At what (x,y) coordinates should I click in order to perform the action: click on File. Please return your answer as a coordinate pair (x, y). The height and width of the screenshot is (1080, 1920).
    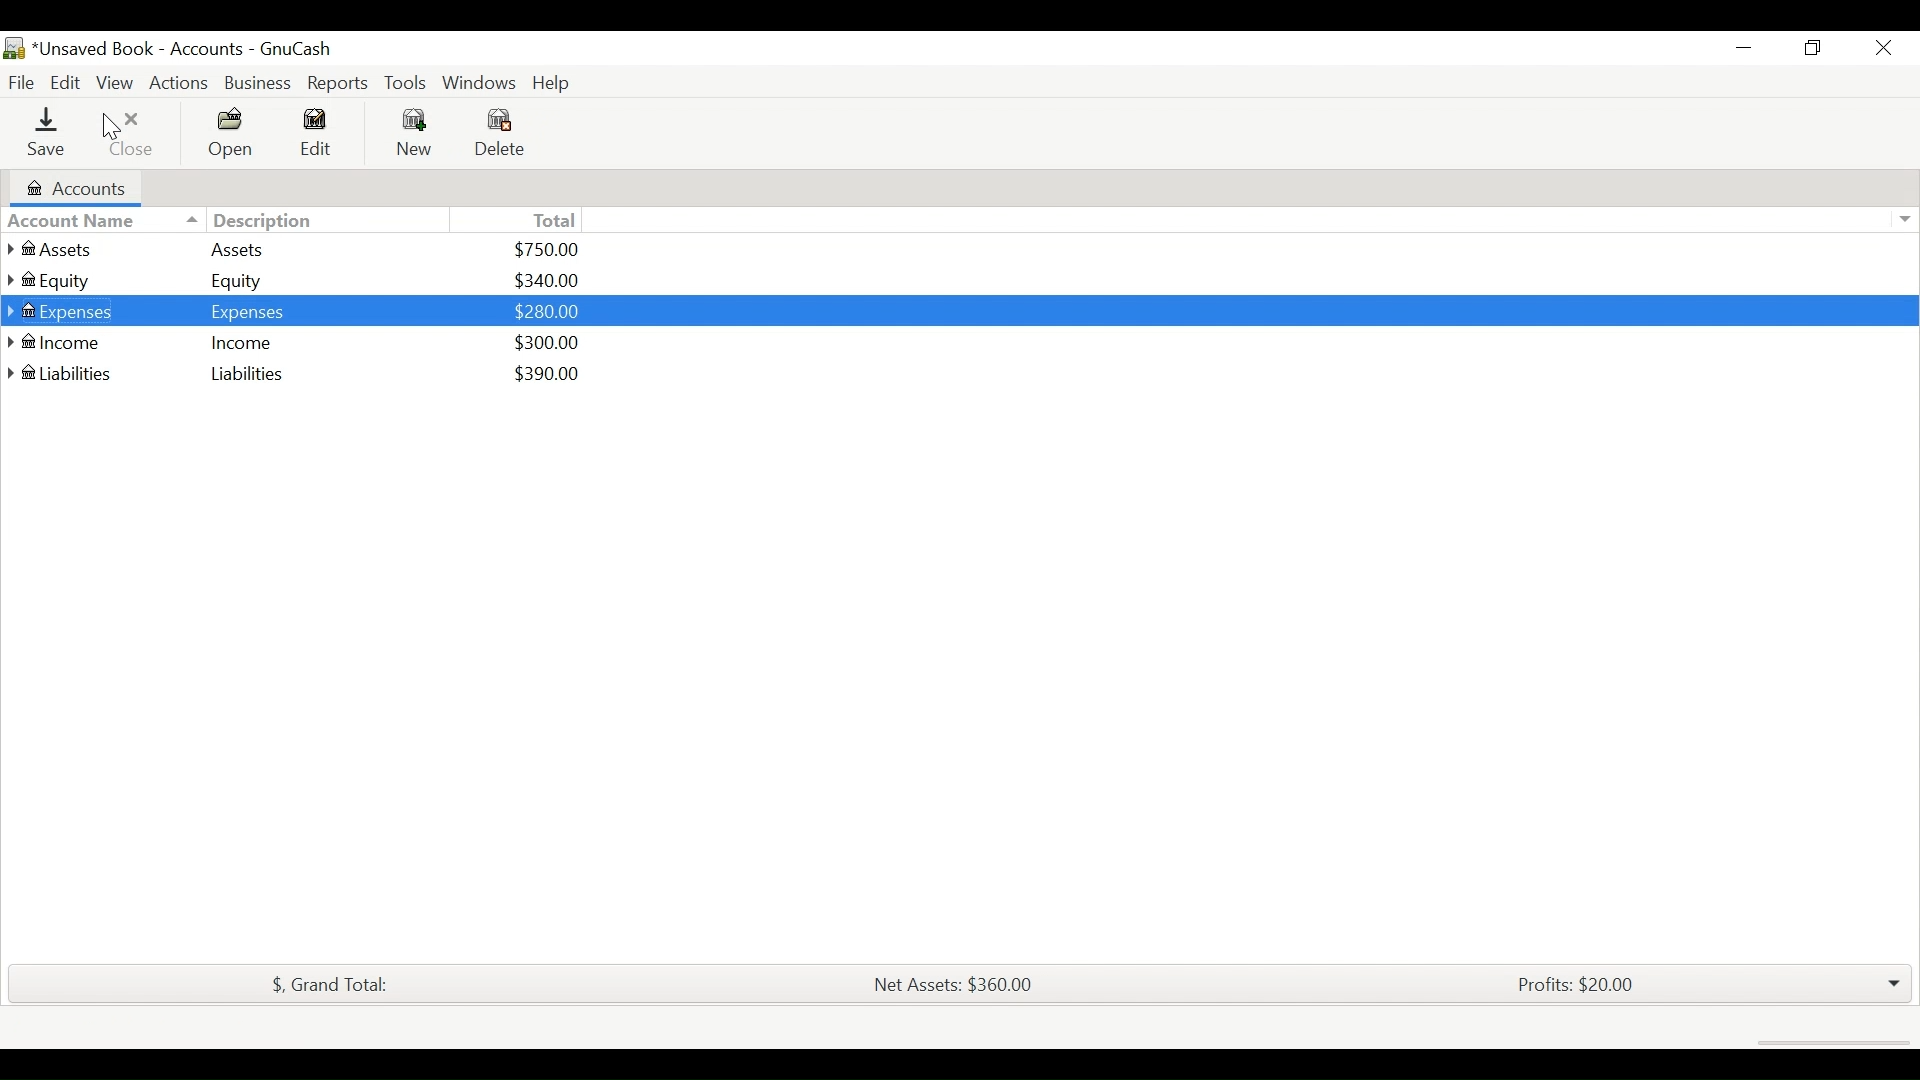
    Looking at the image, I should click on (20, 80).